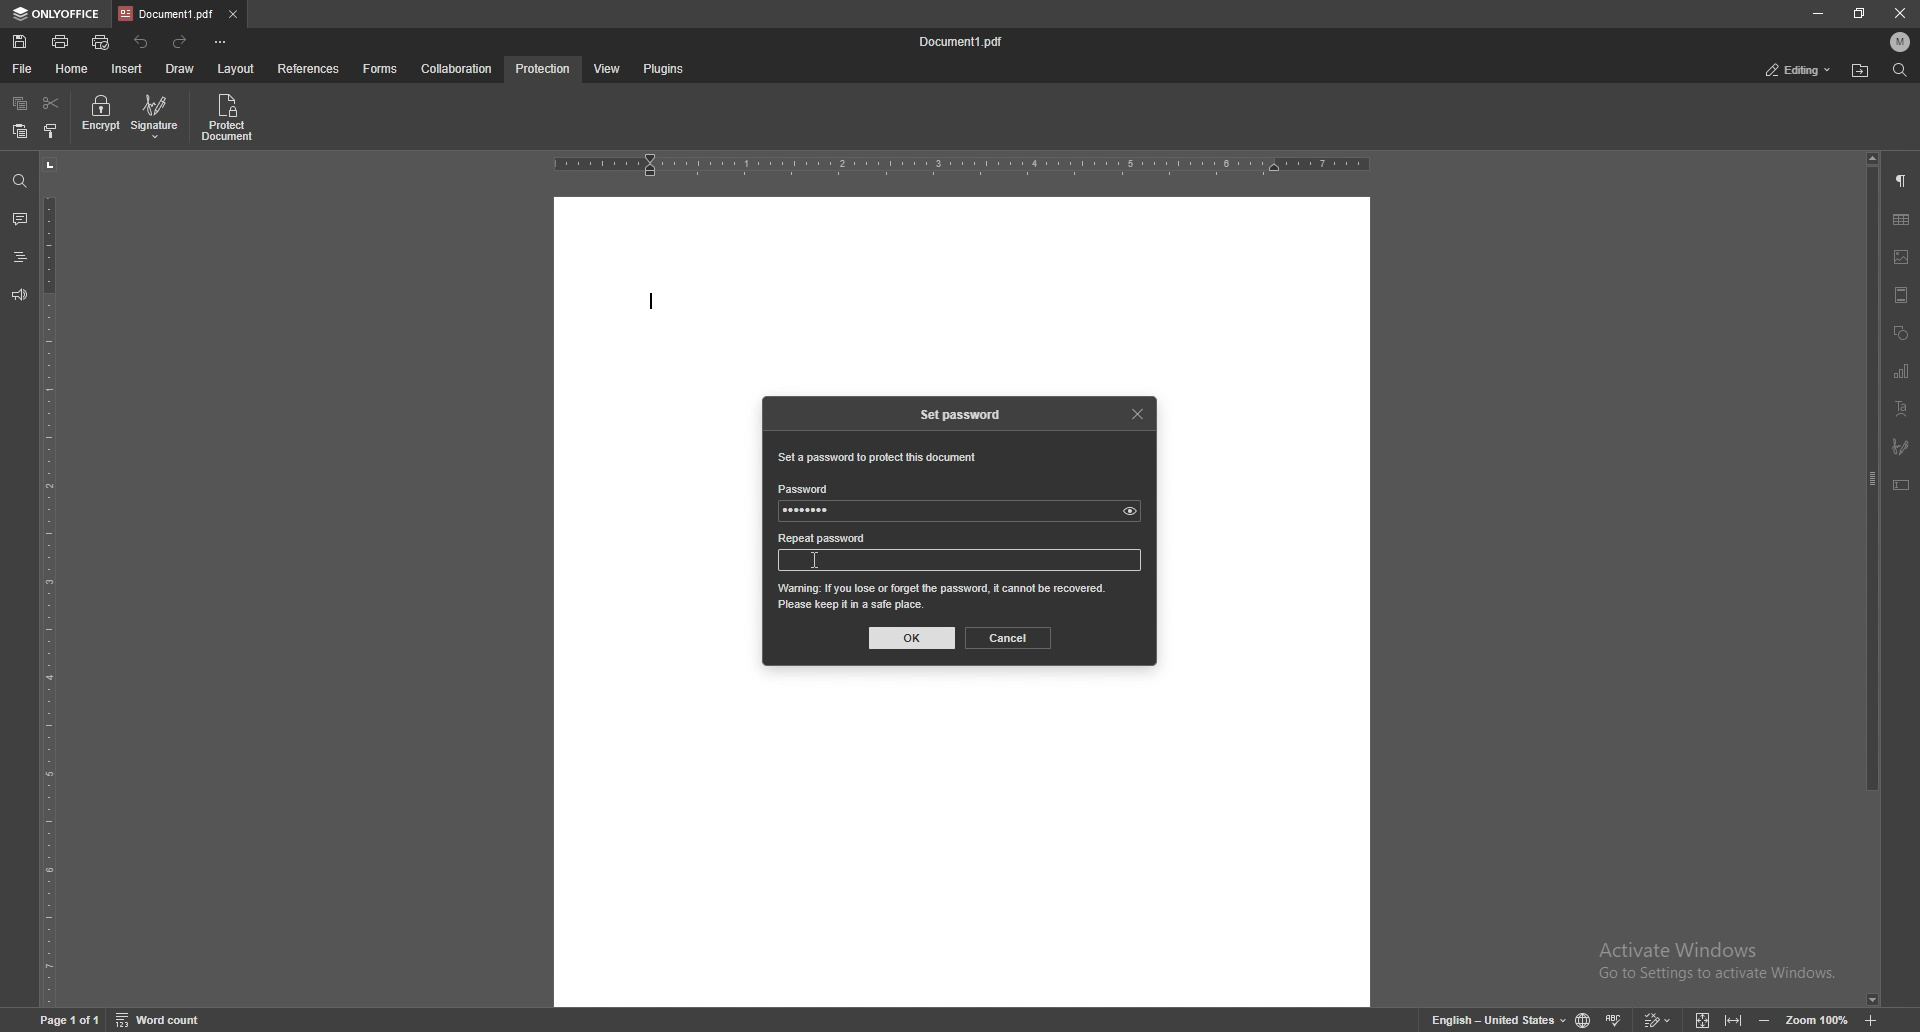  Describe the element at coordinates (71, 69) in the screenshot. I see `home` at that location.